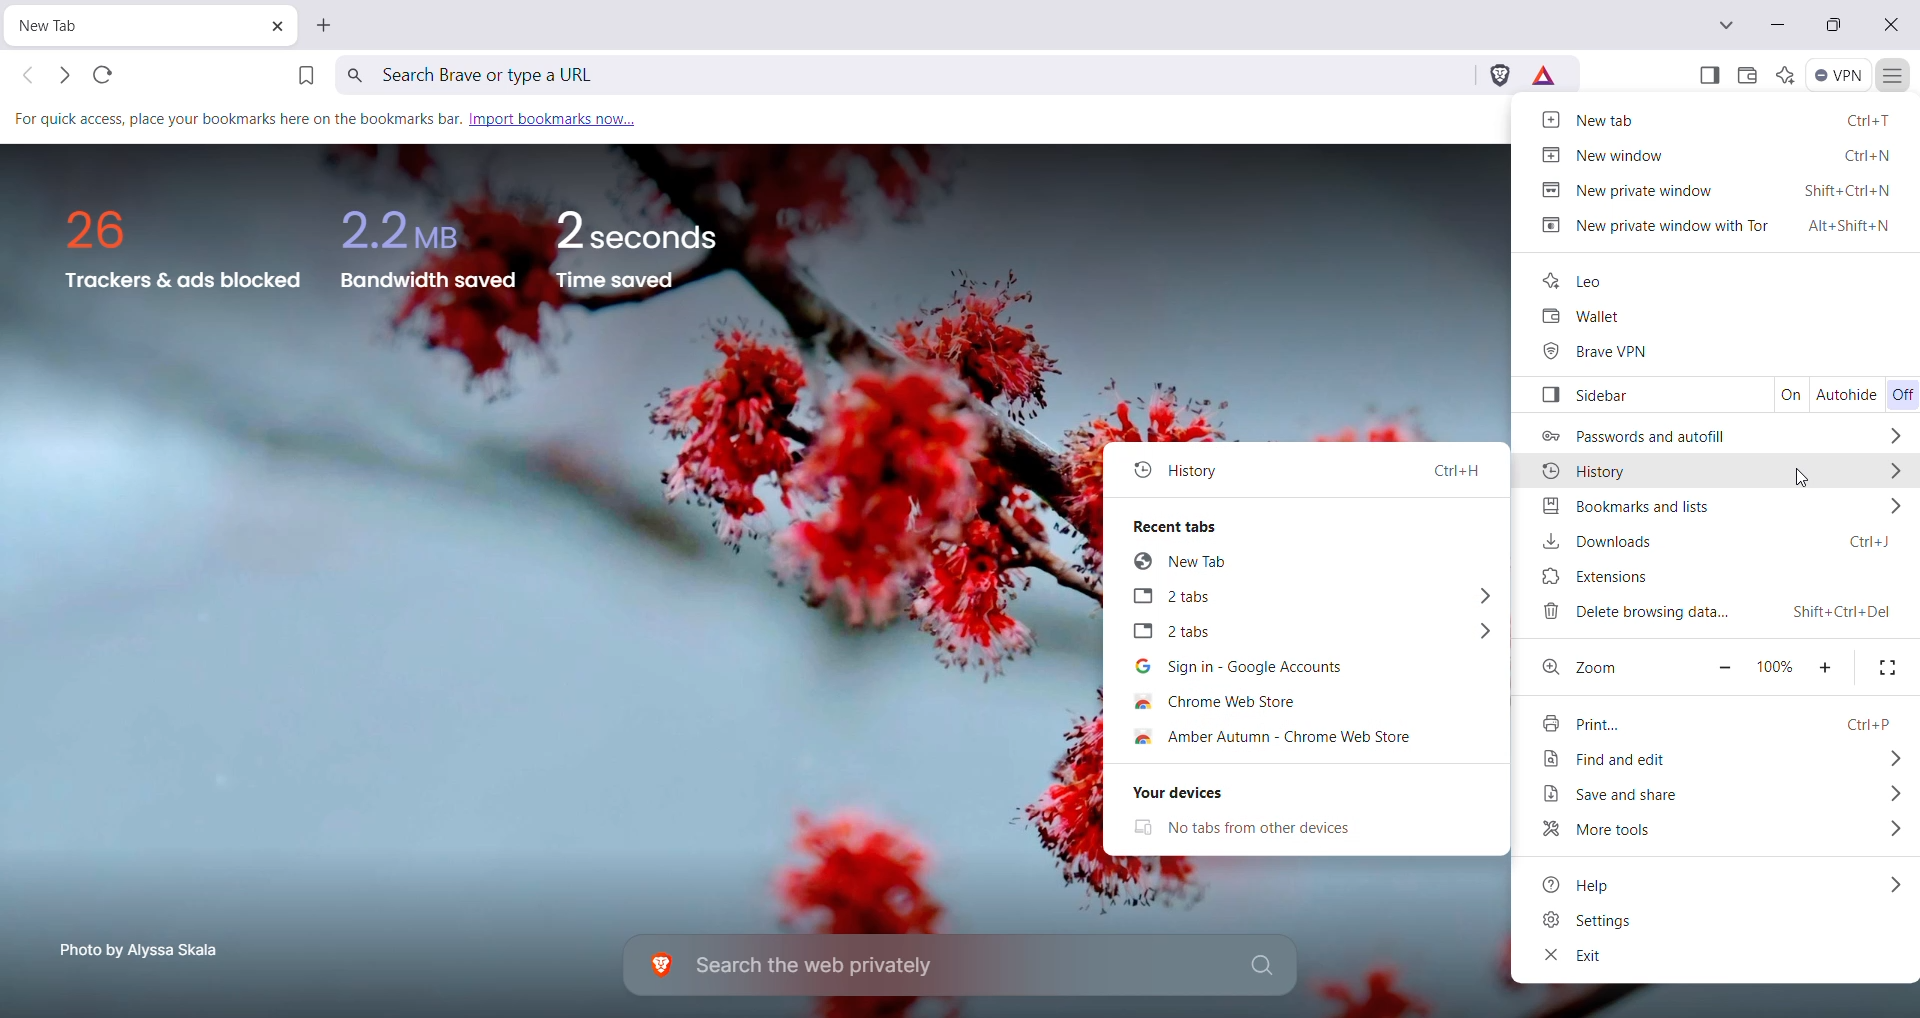 This screenshot has height=1018, width=1920. Describe the element at coordinates (1888, 667) in the screenshot. I see `Fullscreen` at that location.